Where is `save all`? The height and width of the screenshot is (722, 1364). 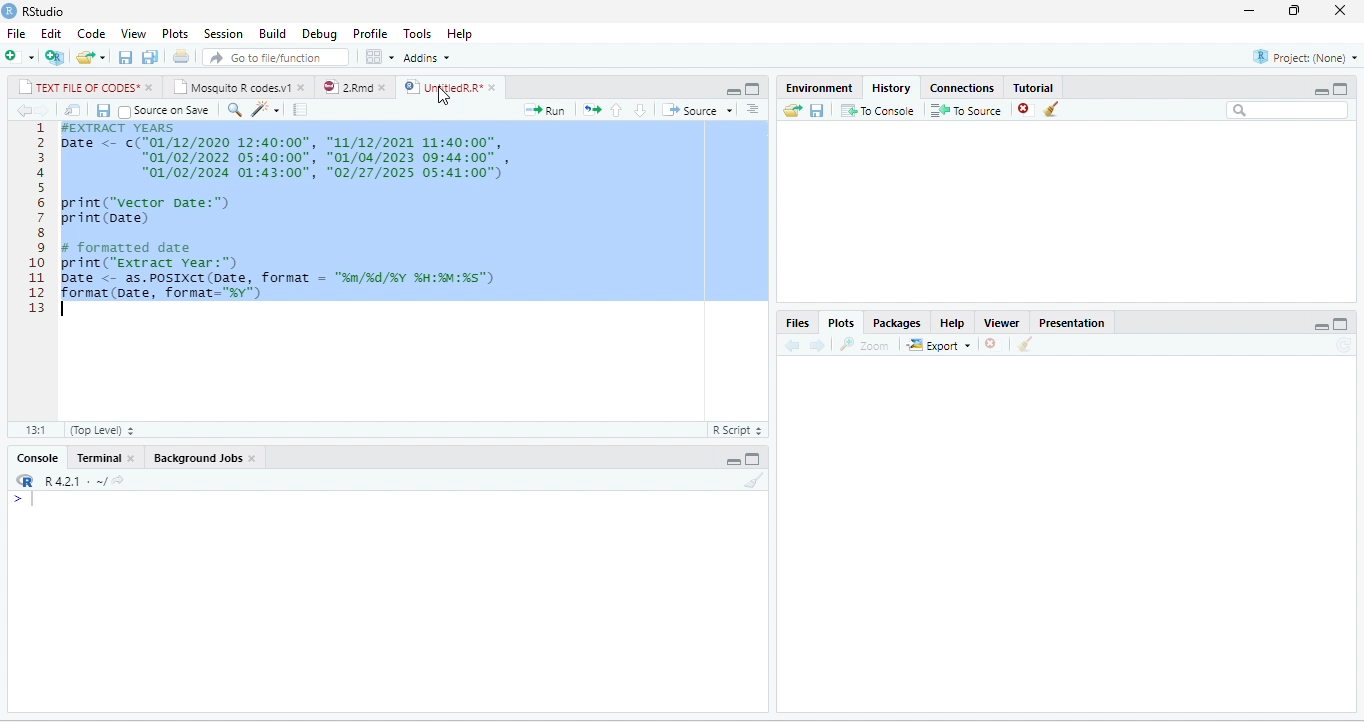
save all is located at coordinates (149, 56).